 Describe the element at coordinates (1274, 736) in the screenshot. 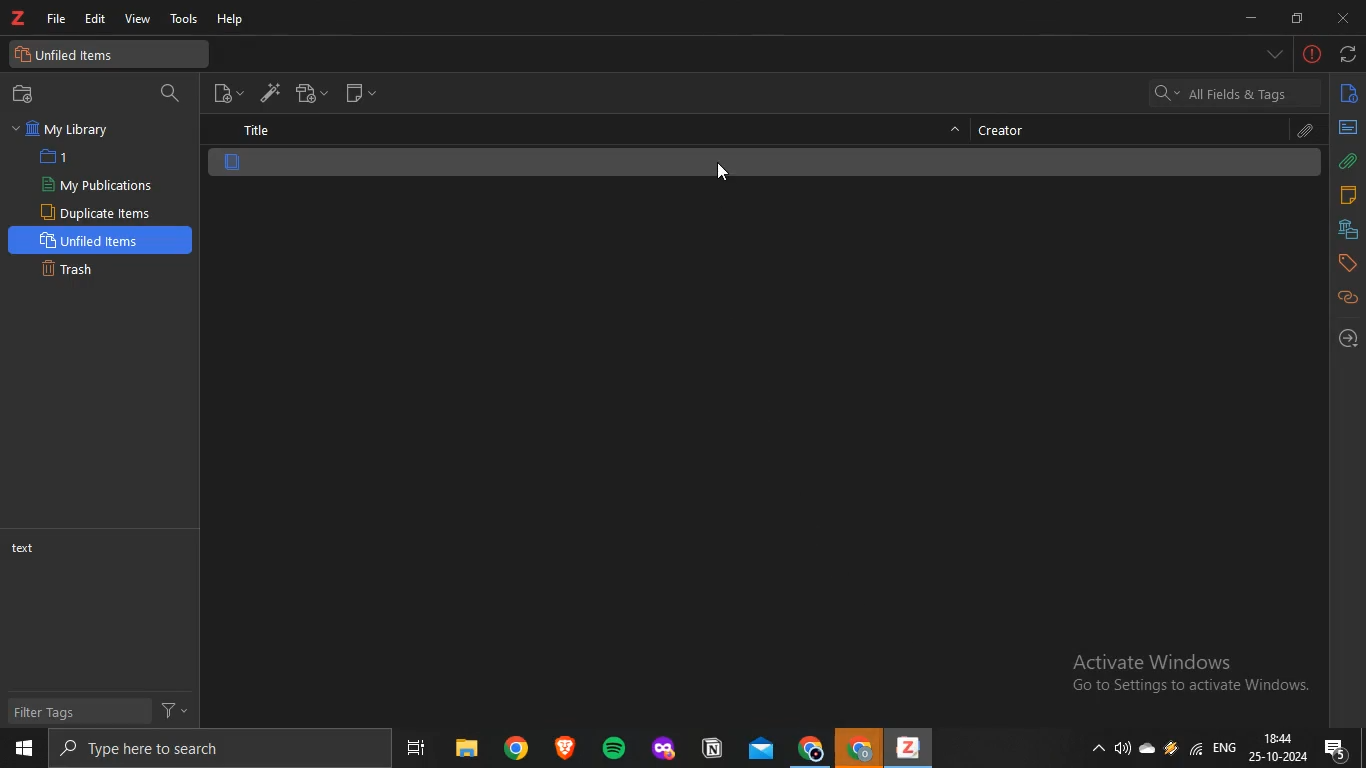

I see `18:44` at that location.